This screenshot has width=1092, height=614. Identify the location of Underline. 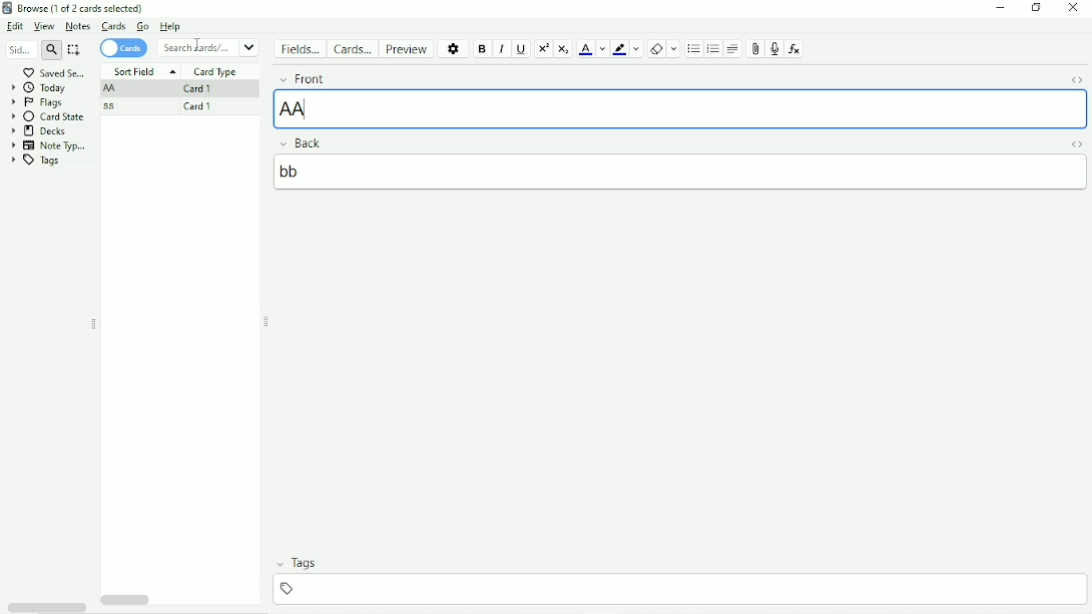
(522, 49).